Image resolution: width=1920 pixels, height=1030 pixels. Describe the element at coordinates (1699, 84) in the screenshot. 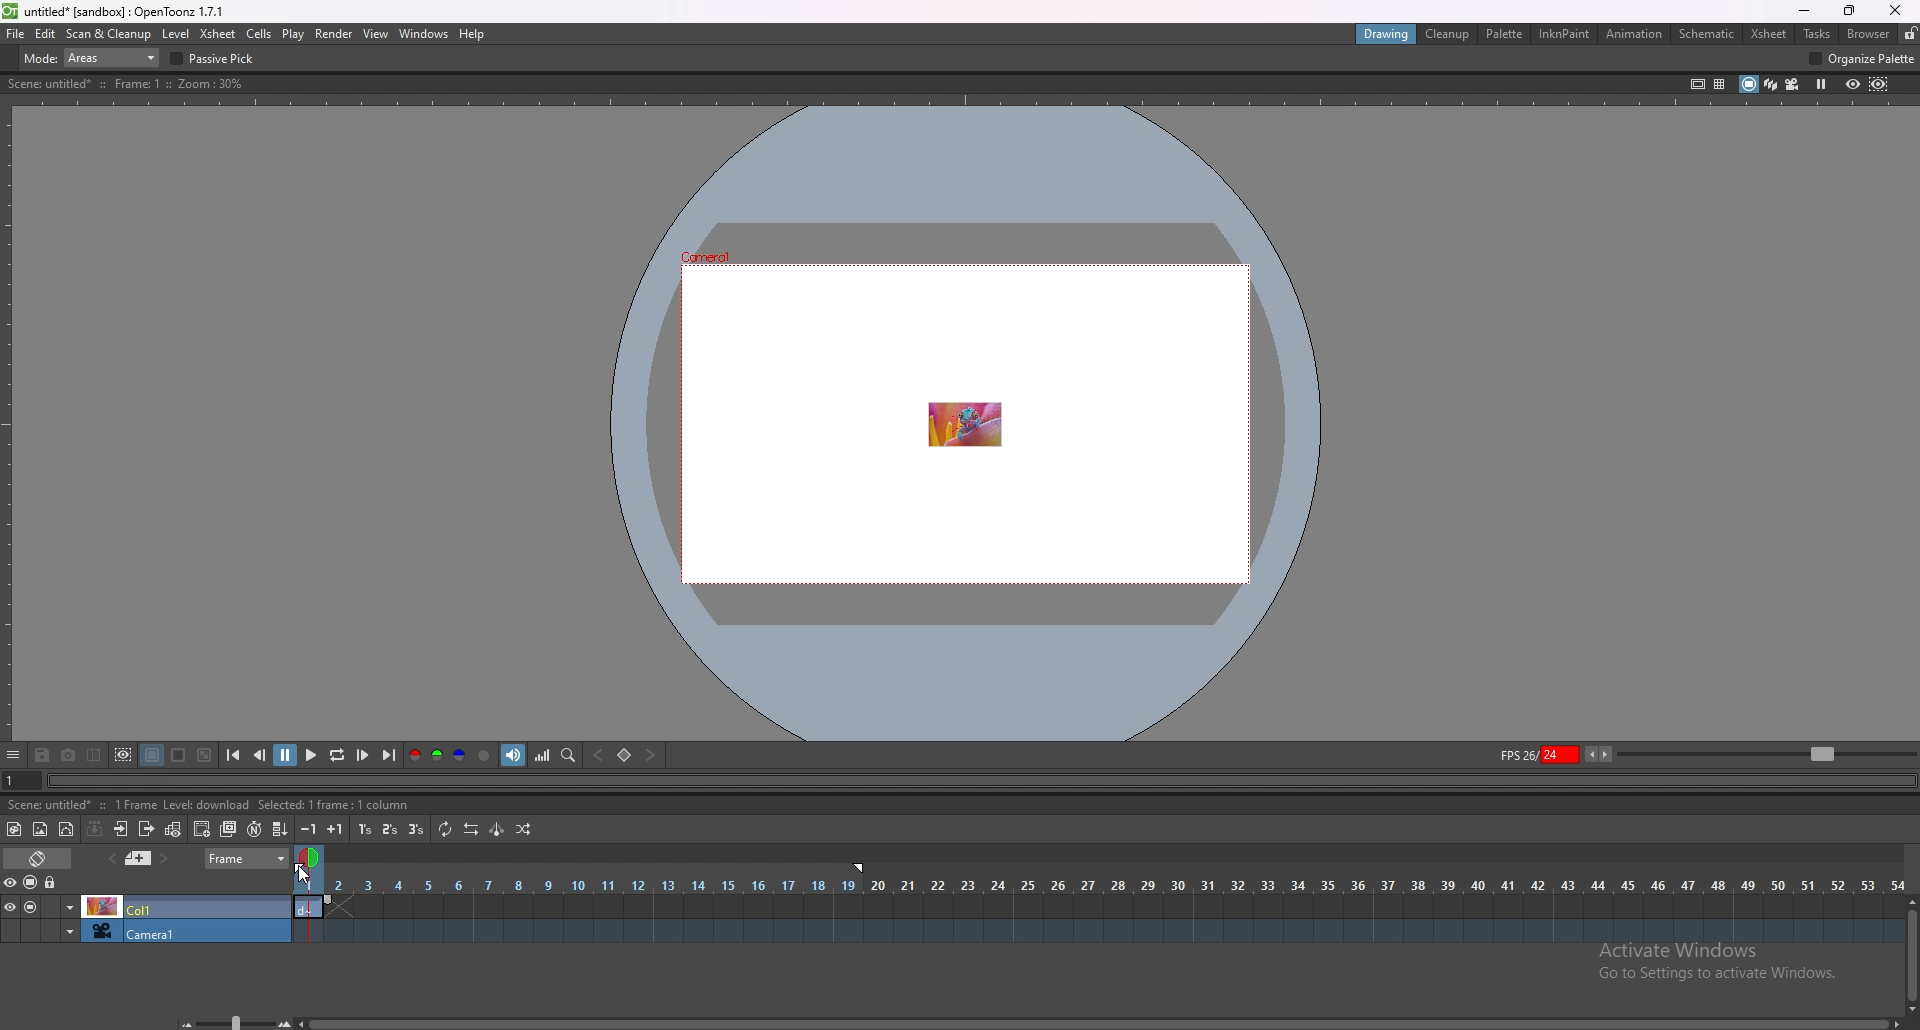

I see `safe area` at that location.